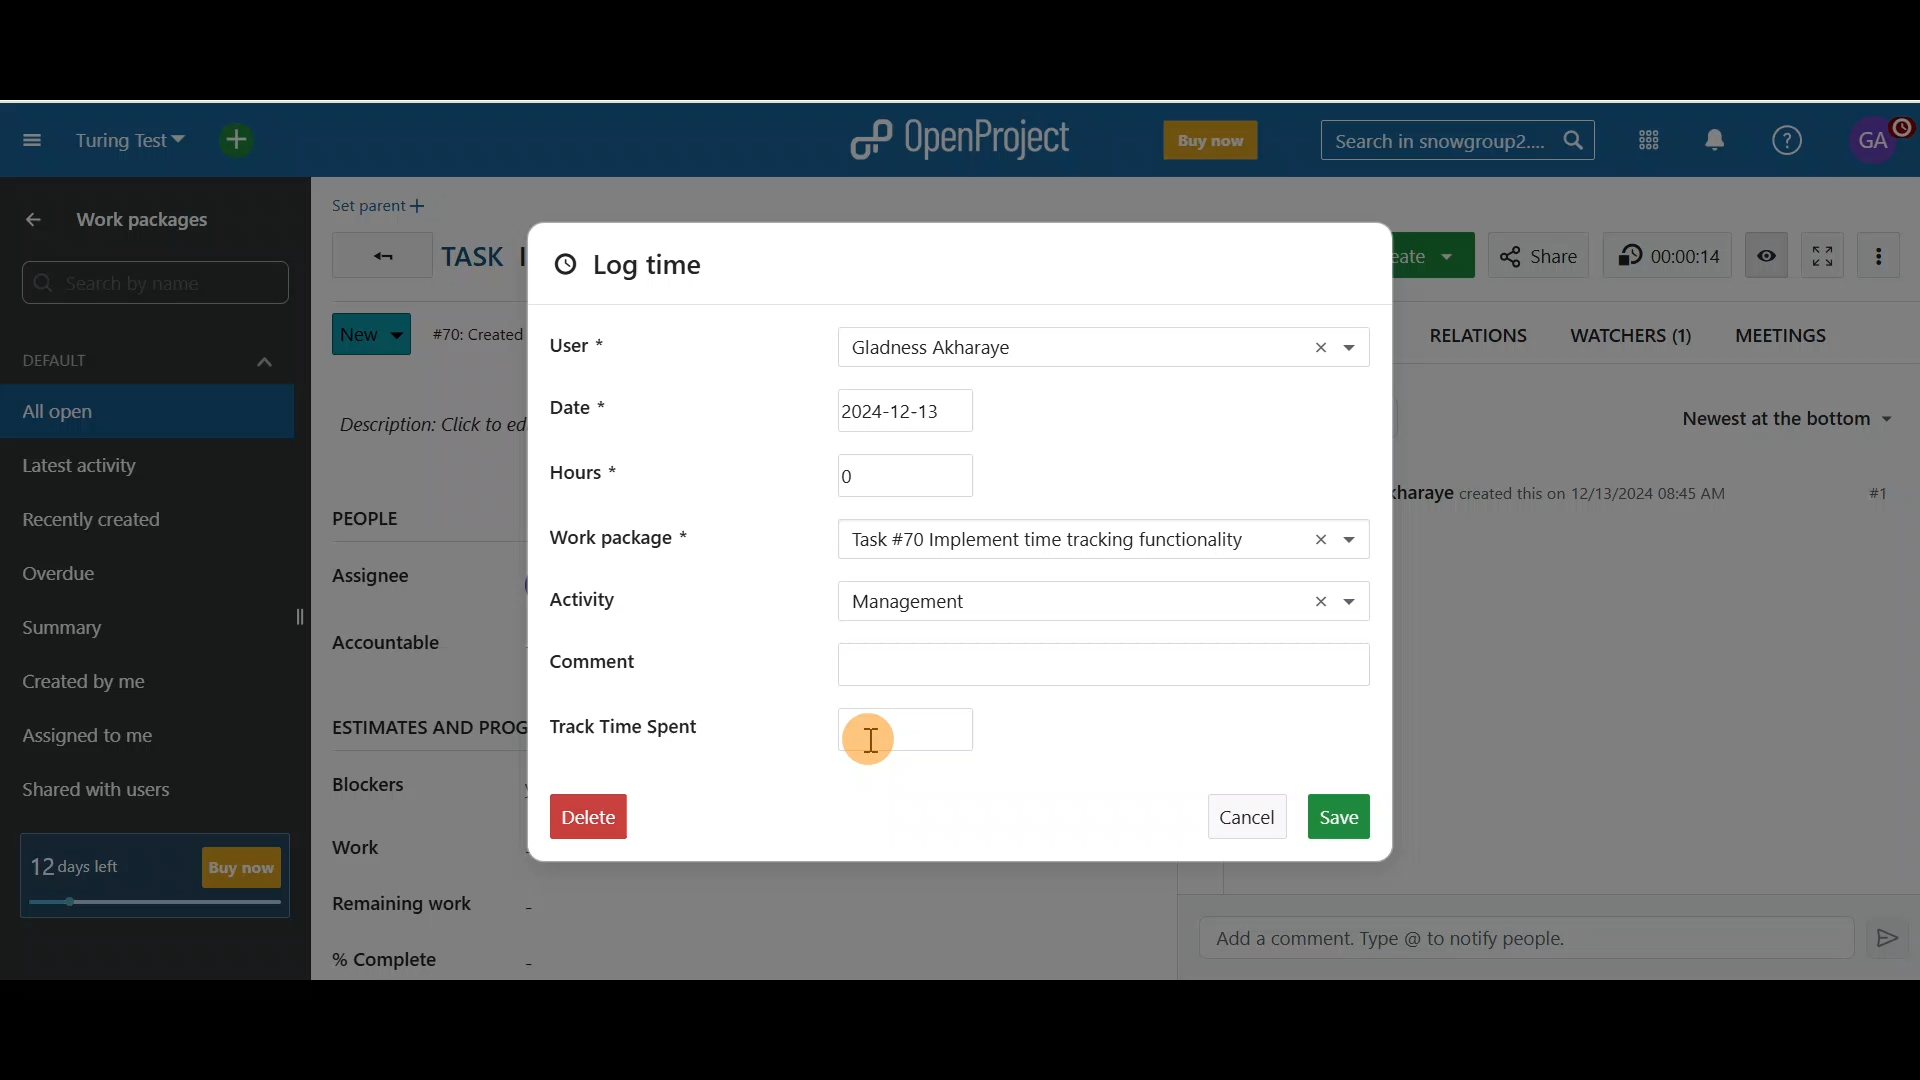  I want to click on Remove, so click(1315, 538).